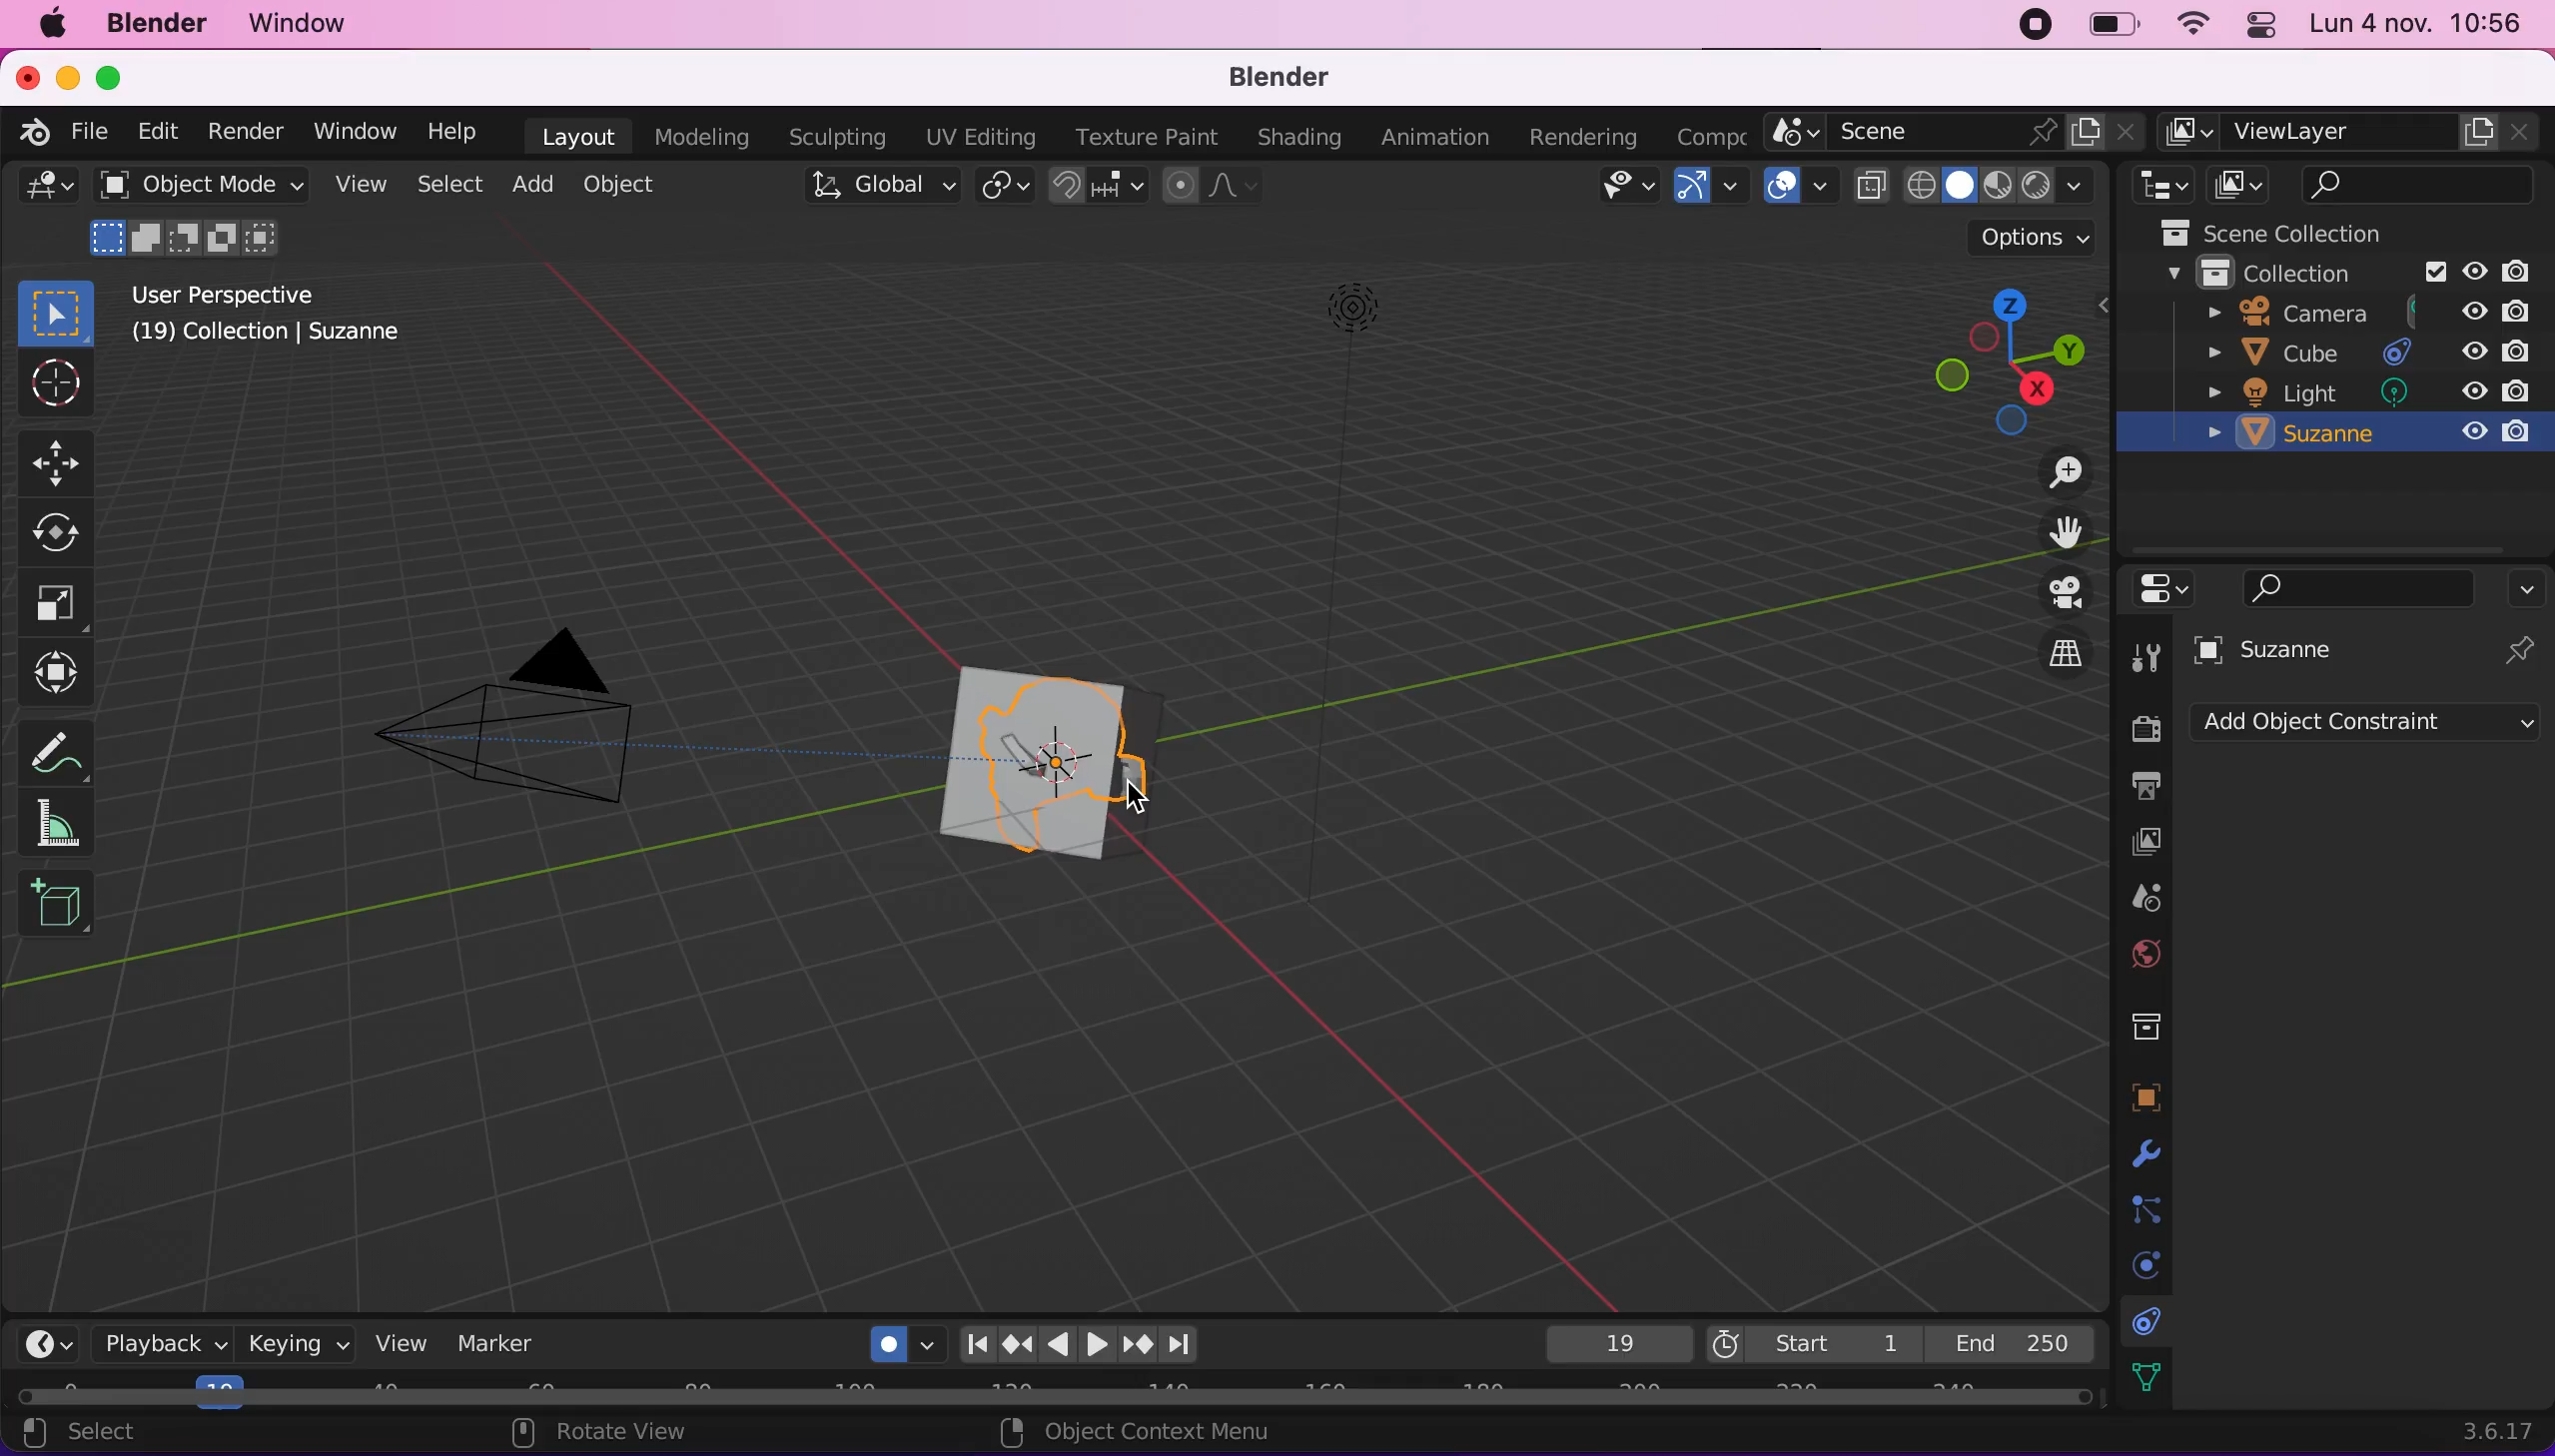 The width and height of the screenshot is (2555, 1456). What do you see at coordinates (2517, 131) in the screenshot?
I see `remove layer` at bounding box center [2517, 131].